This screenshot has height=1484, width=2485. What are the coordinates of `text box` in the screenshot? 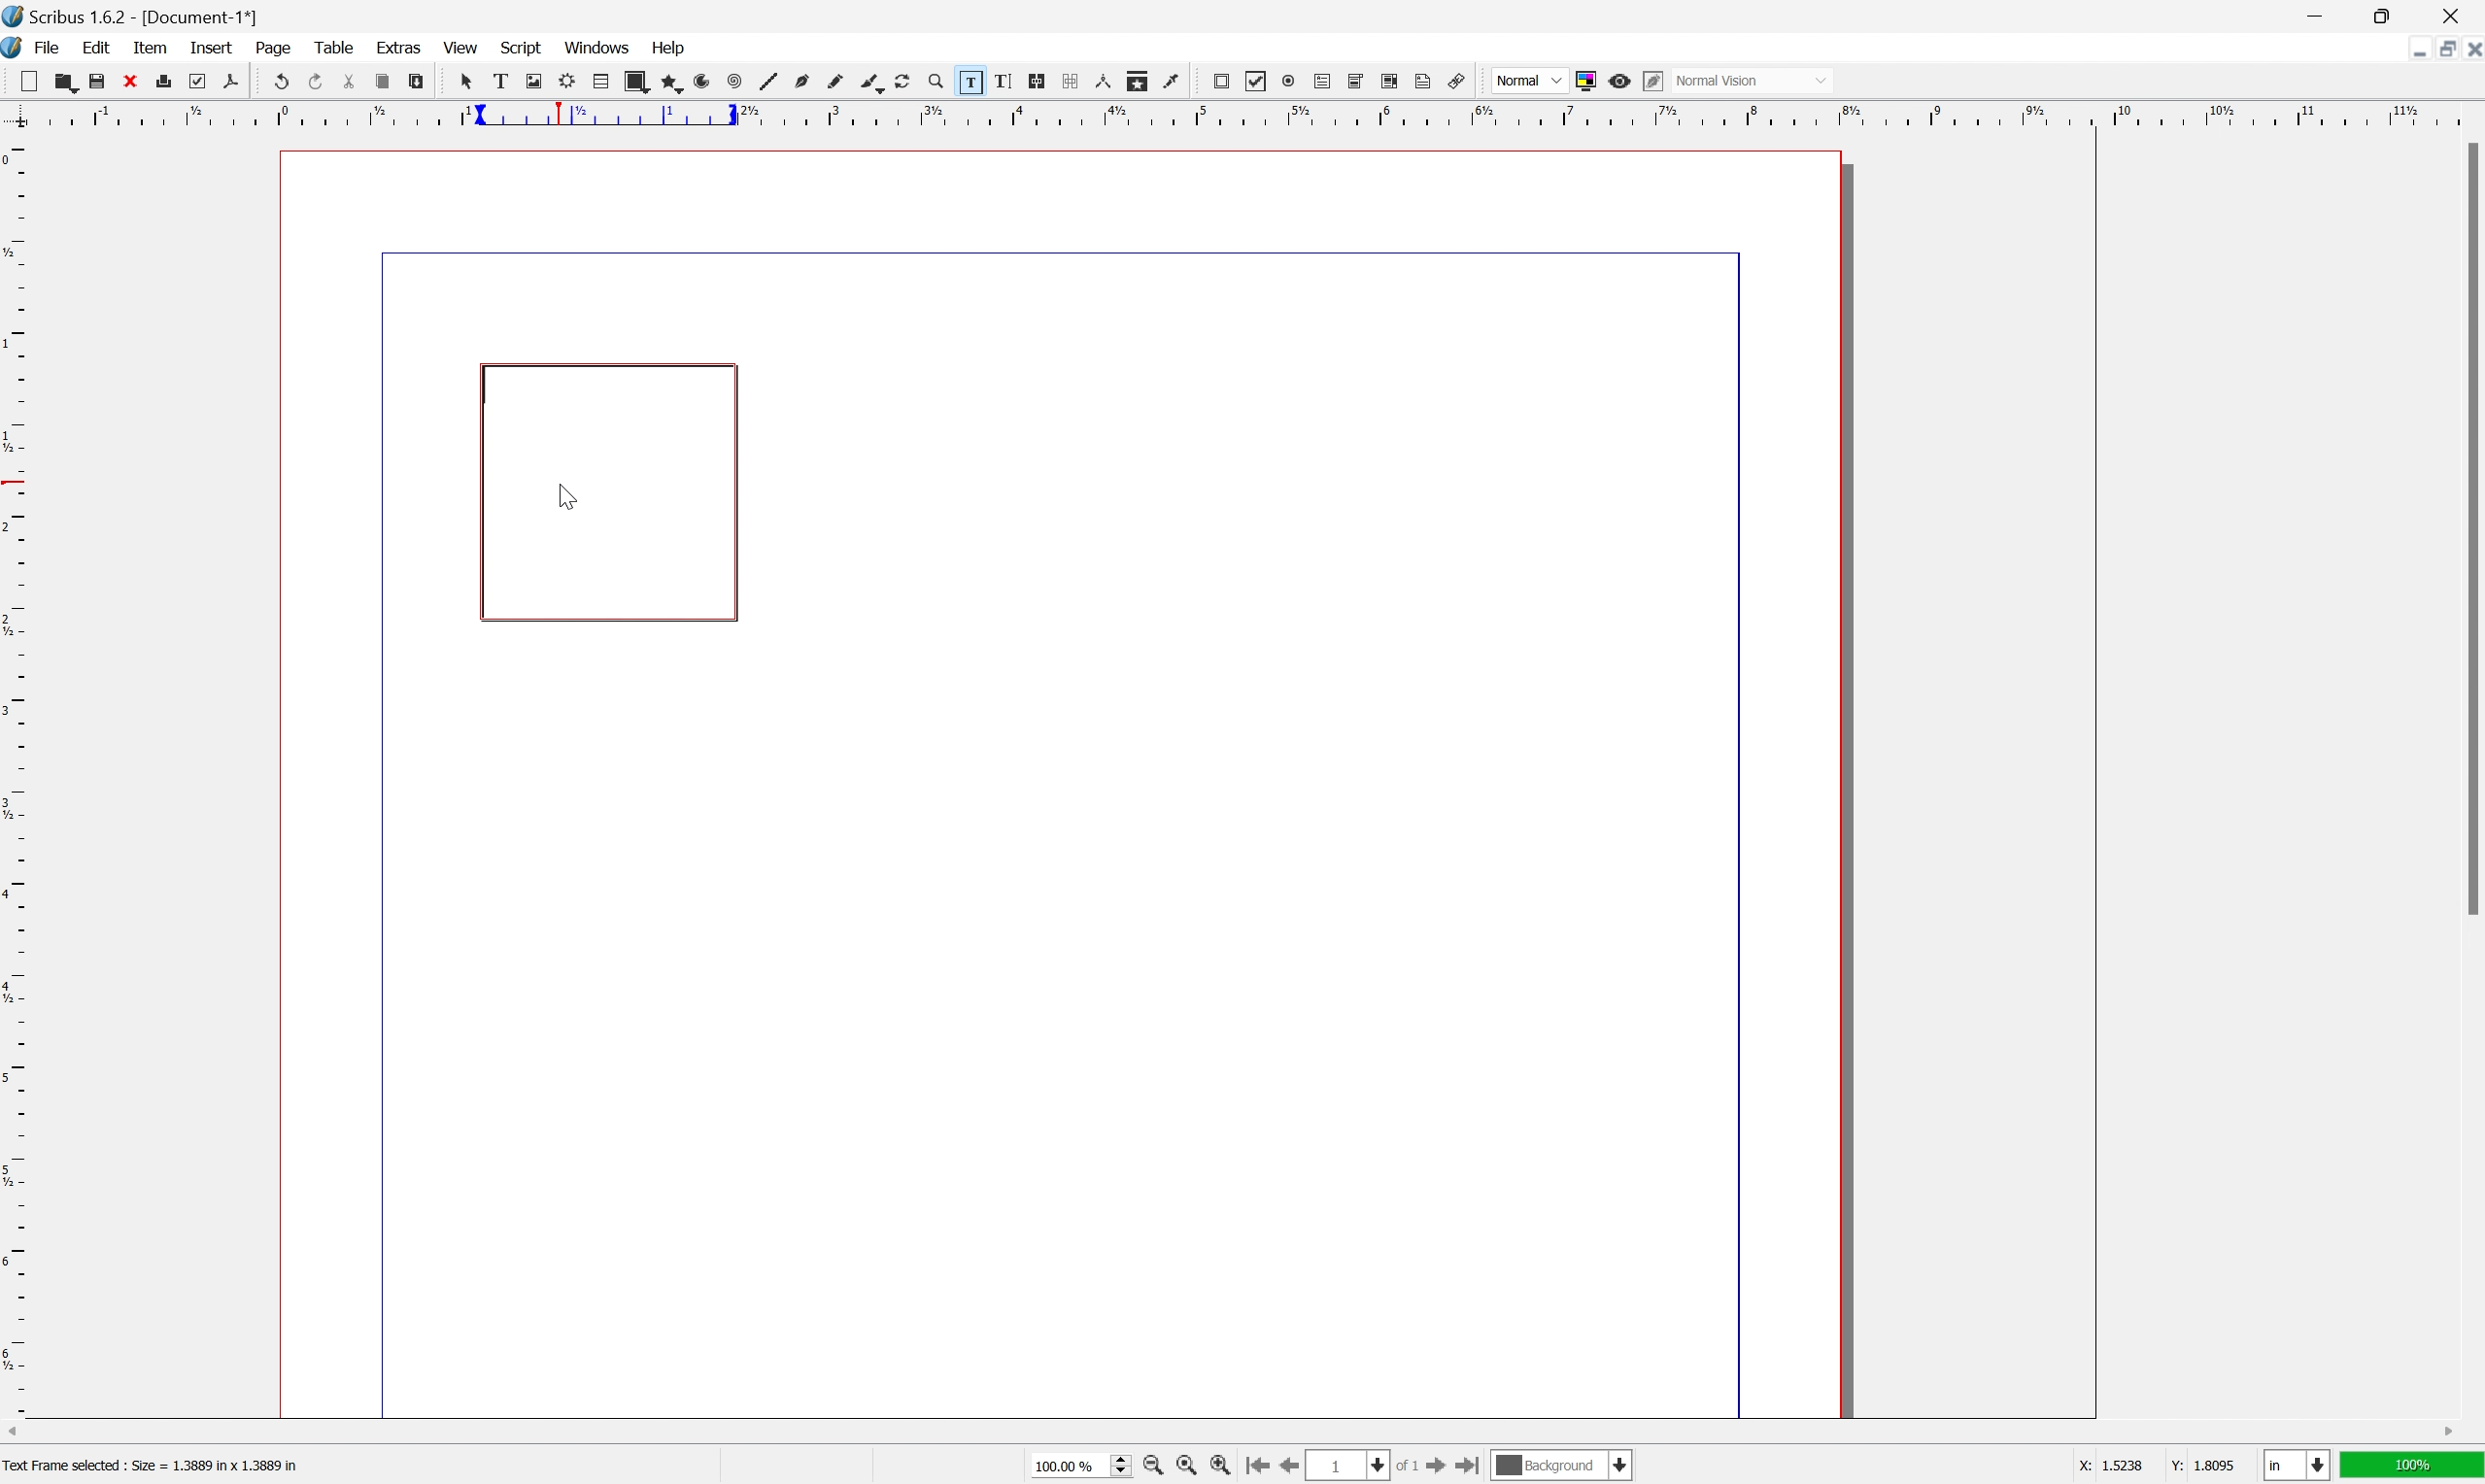 It's located at (610, 494).